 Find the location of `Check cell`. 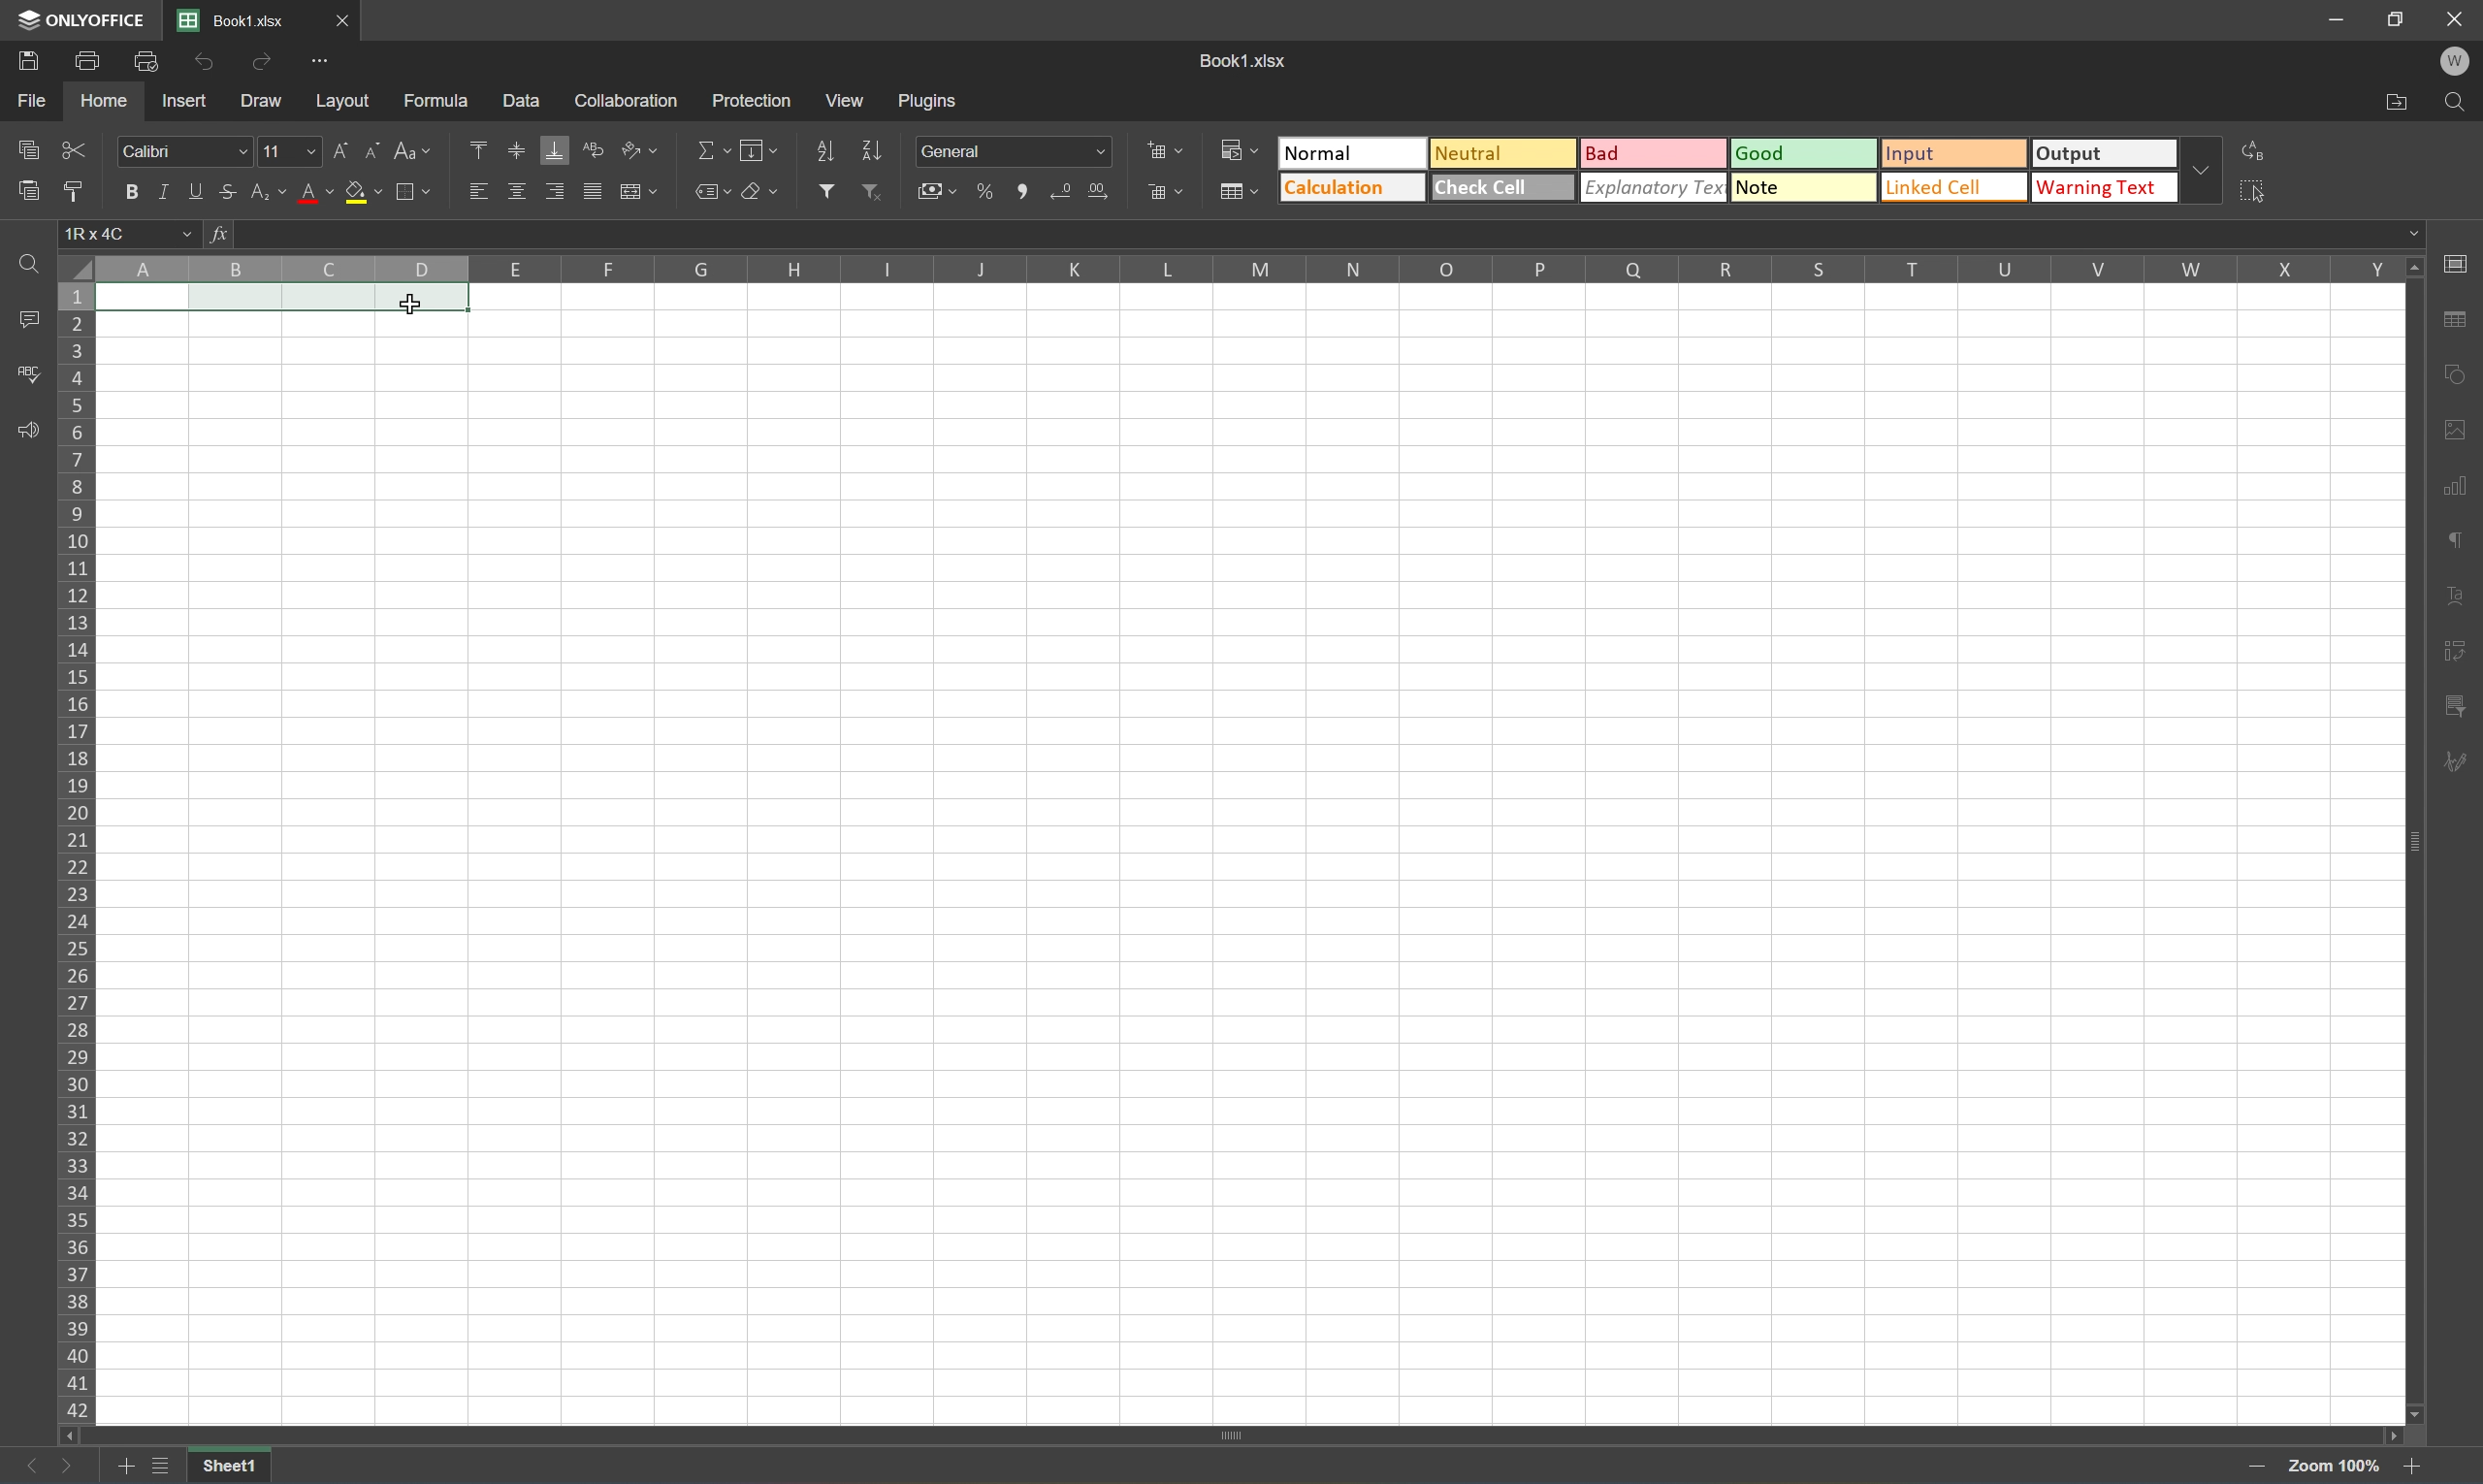

Check cell is located at coordinates (1501, 188).